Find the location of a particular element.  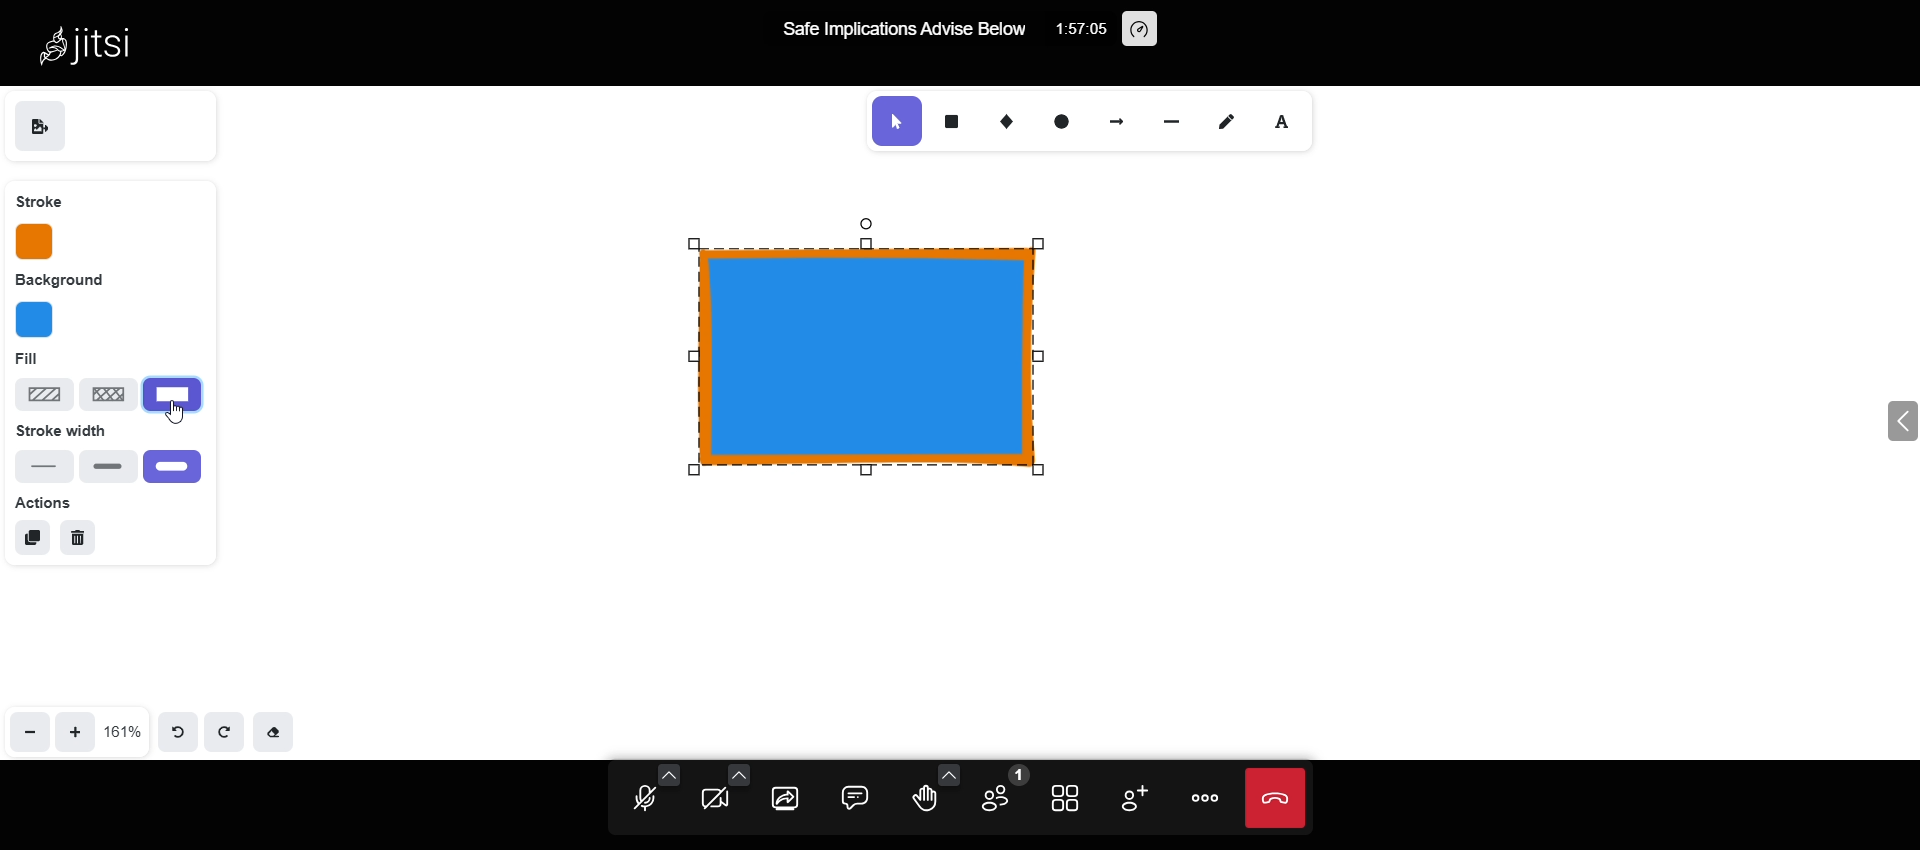

redo is located at coordinates (226, 726).